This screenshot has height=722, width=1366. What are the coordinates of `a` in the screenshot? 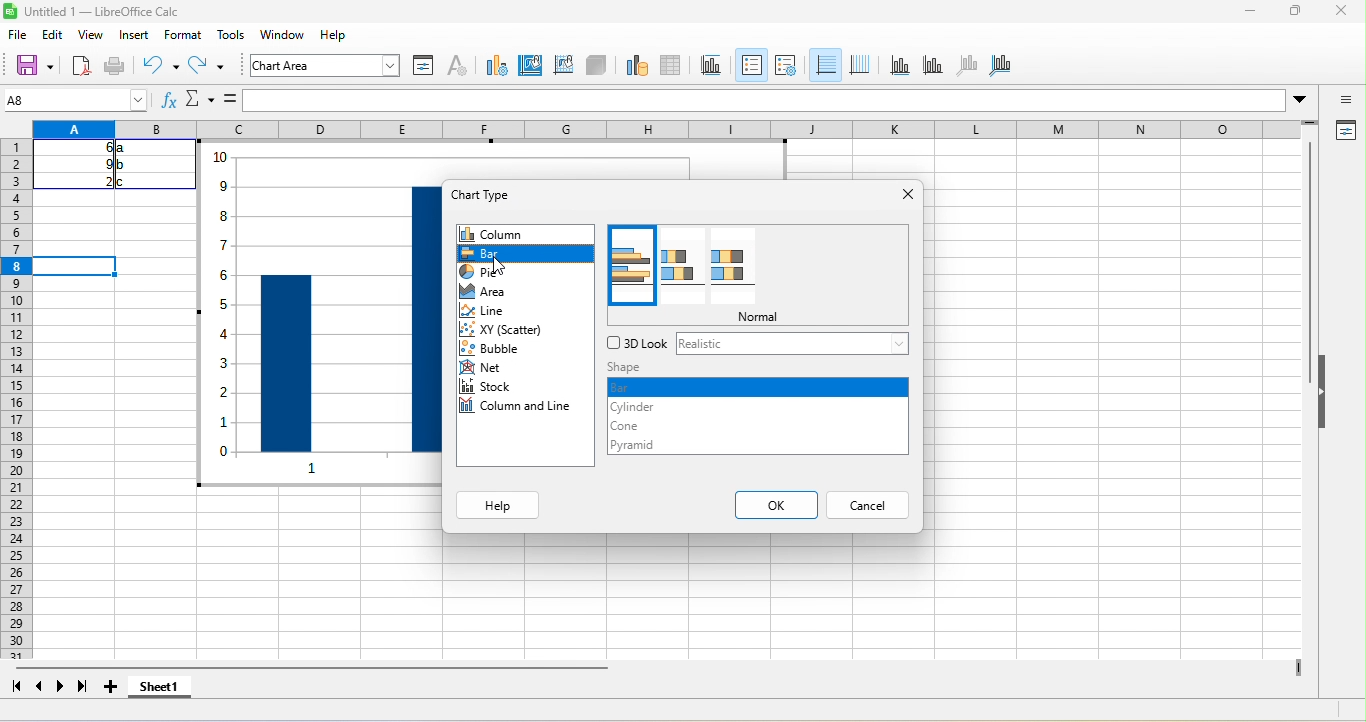 It's located at (123, 150).